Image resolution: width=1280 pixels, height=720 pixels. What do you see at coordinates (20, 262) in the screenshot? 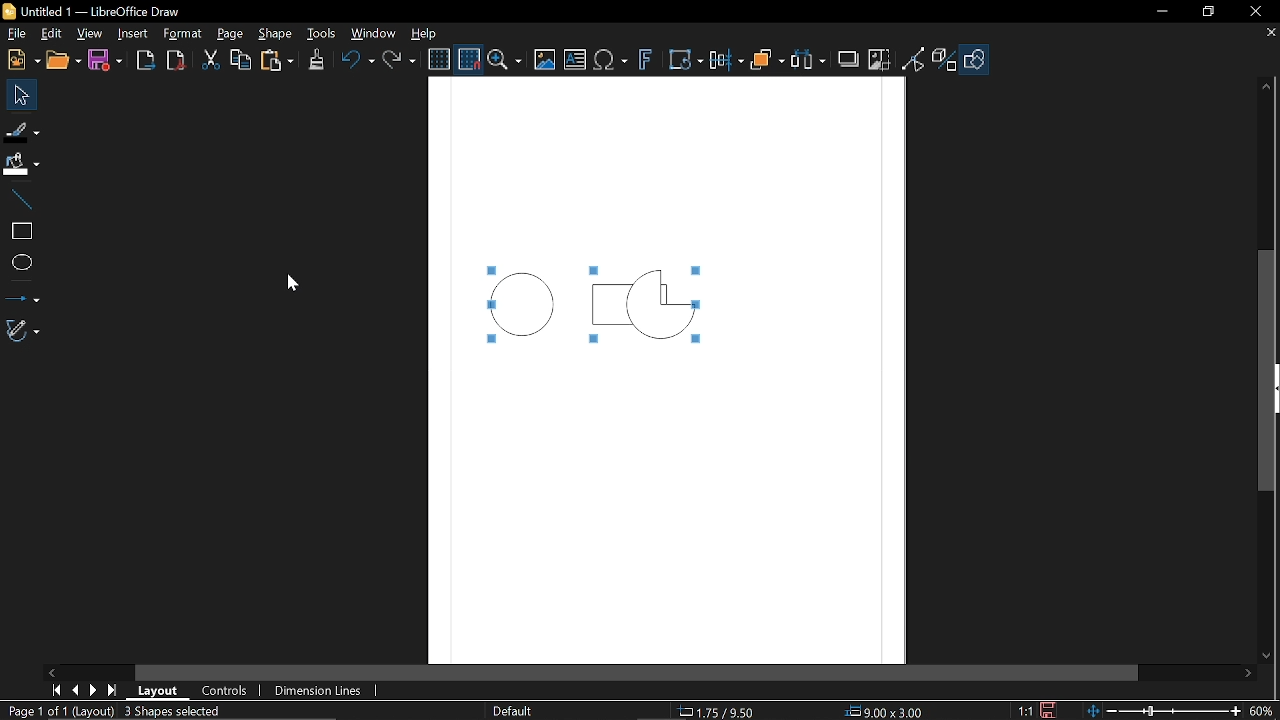
I see `Ellips` at bounding box center [20, 262].